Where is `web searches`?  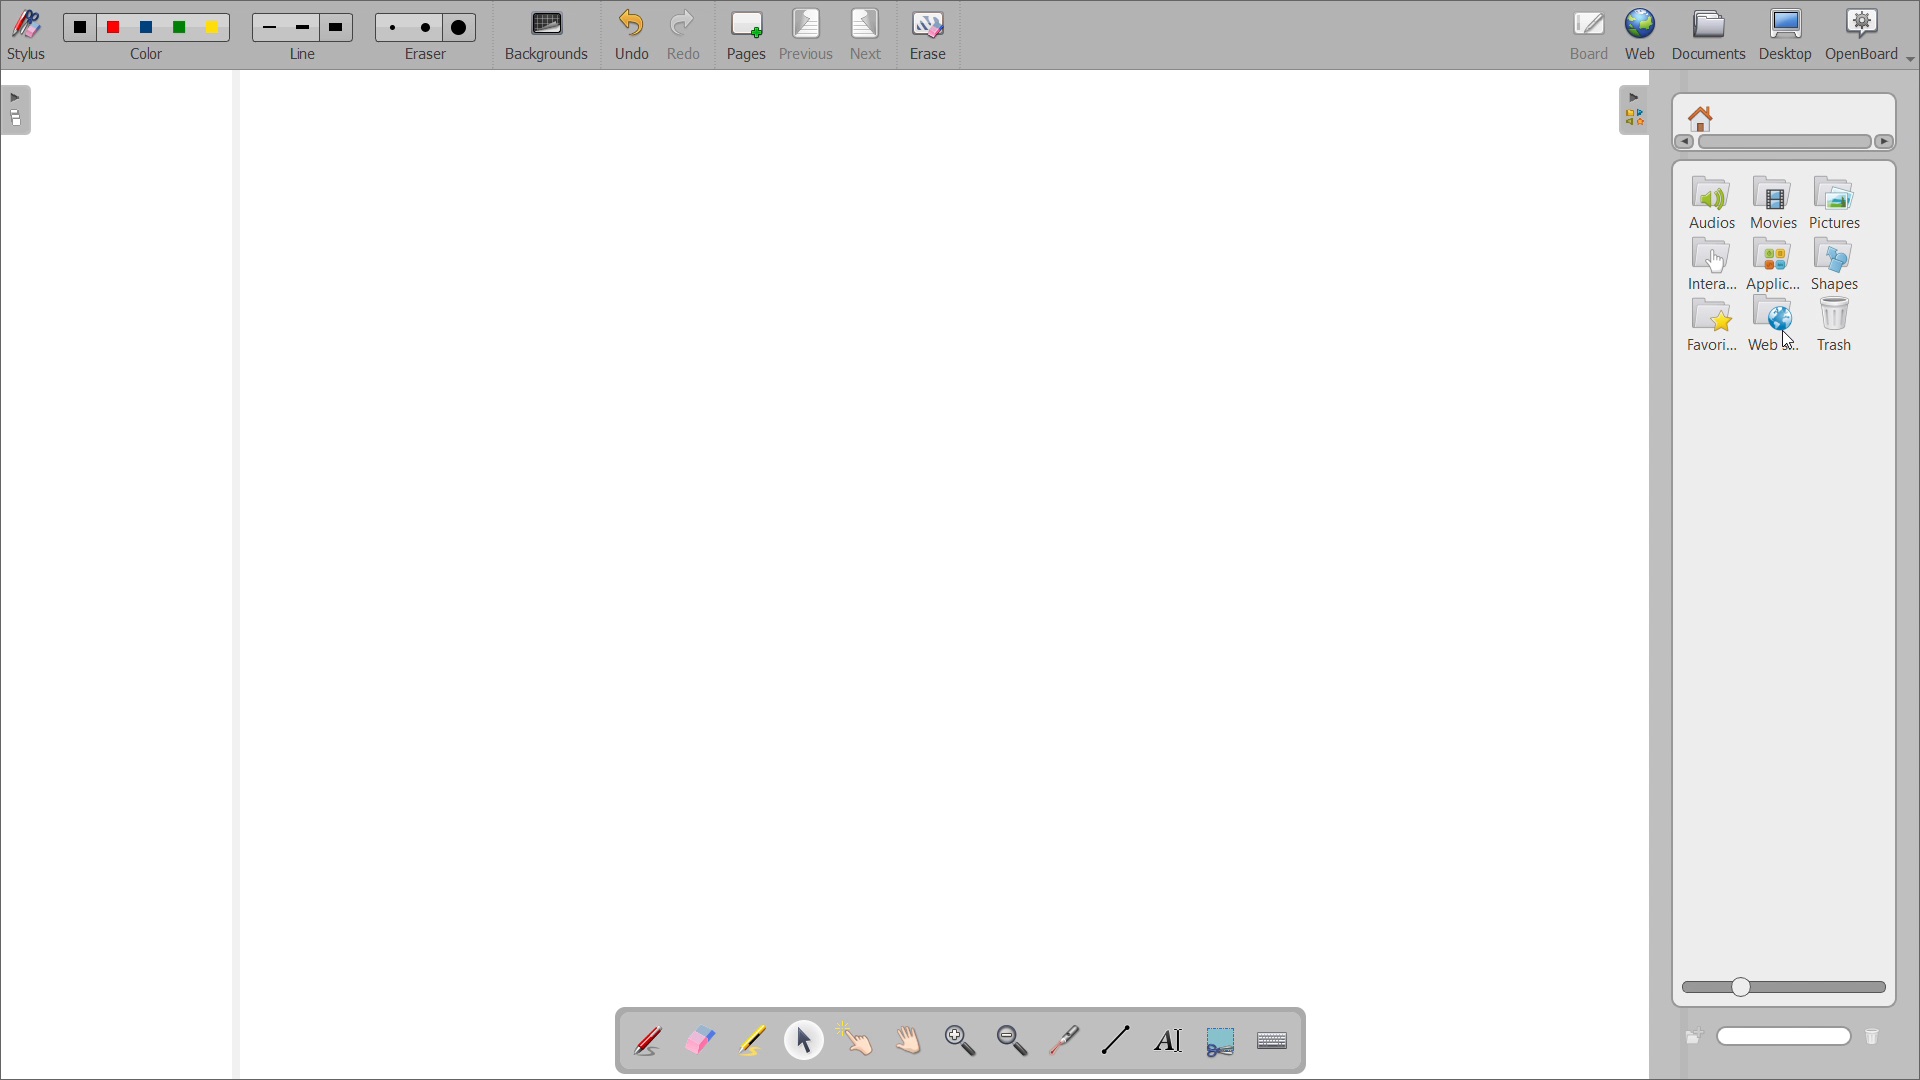
web searches is located at coordinates (1777, 325).